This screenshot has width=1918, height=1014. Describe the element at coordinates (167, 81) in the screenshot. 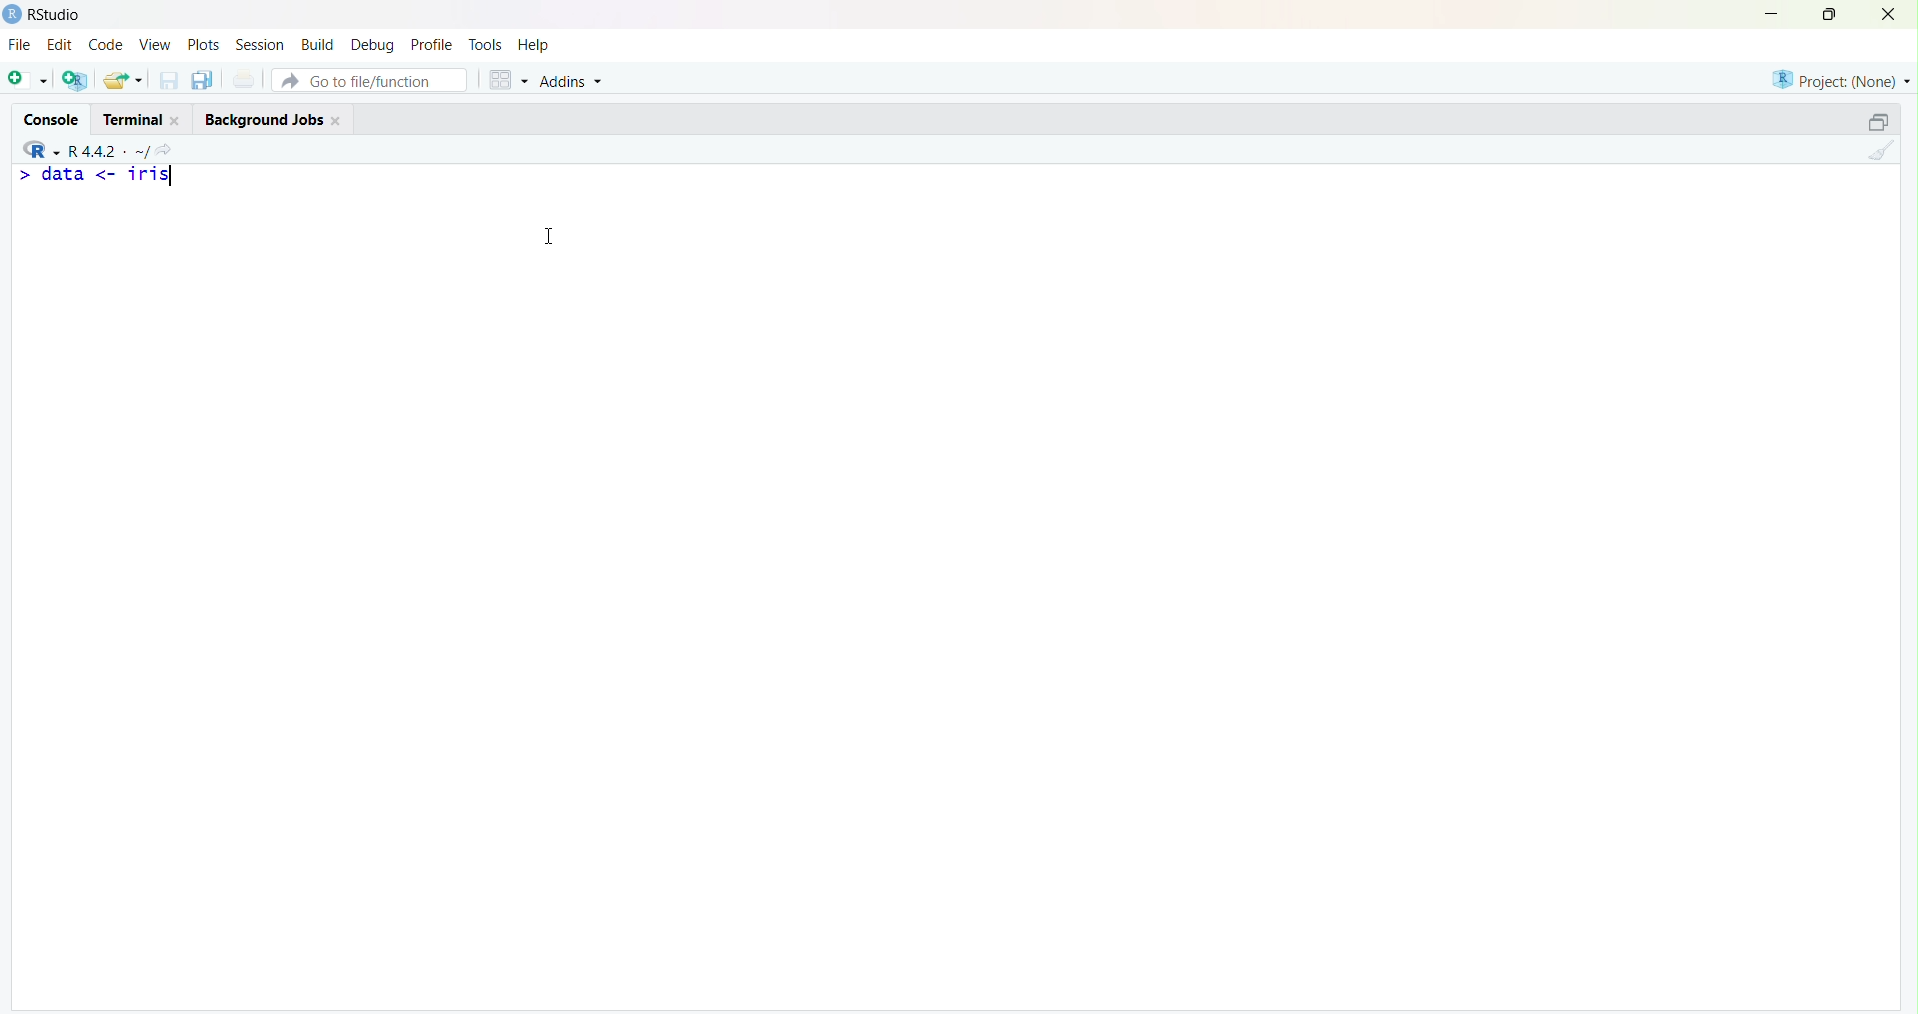

I see `Save current document (Ctrl + S)` at that location.